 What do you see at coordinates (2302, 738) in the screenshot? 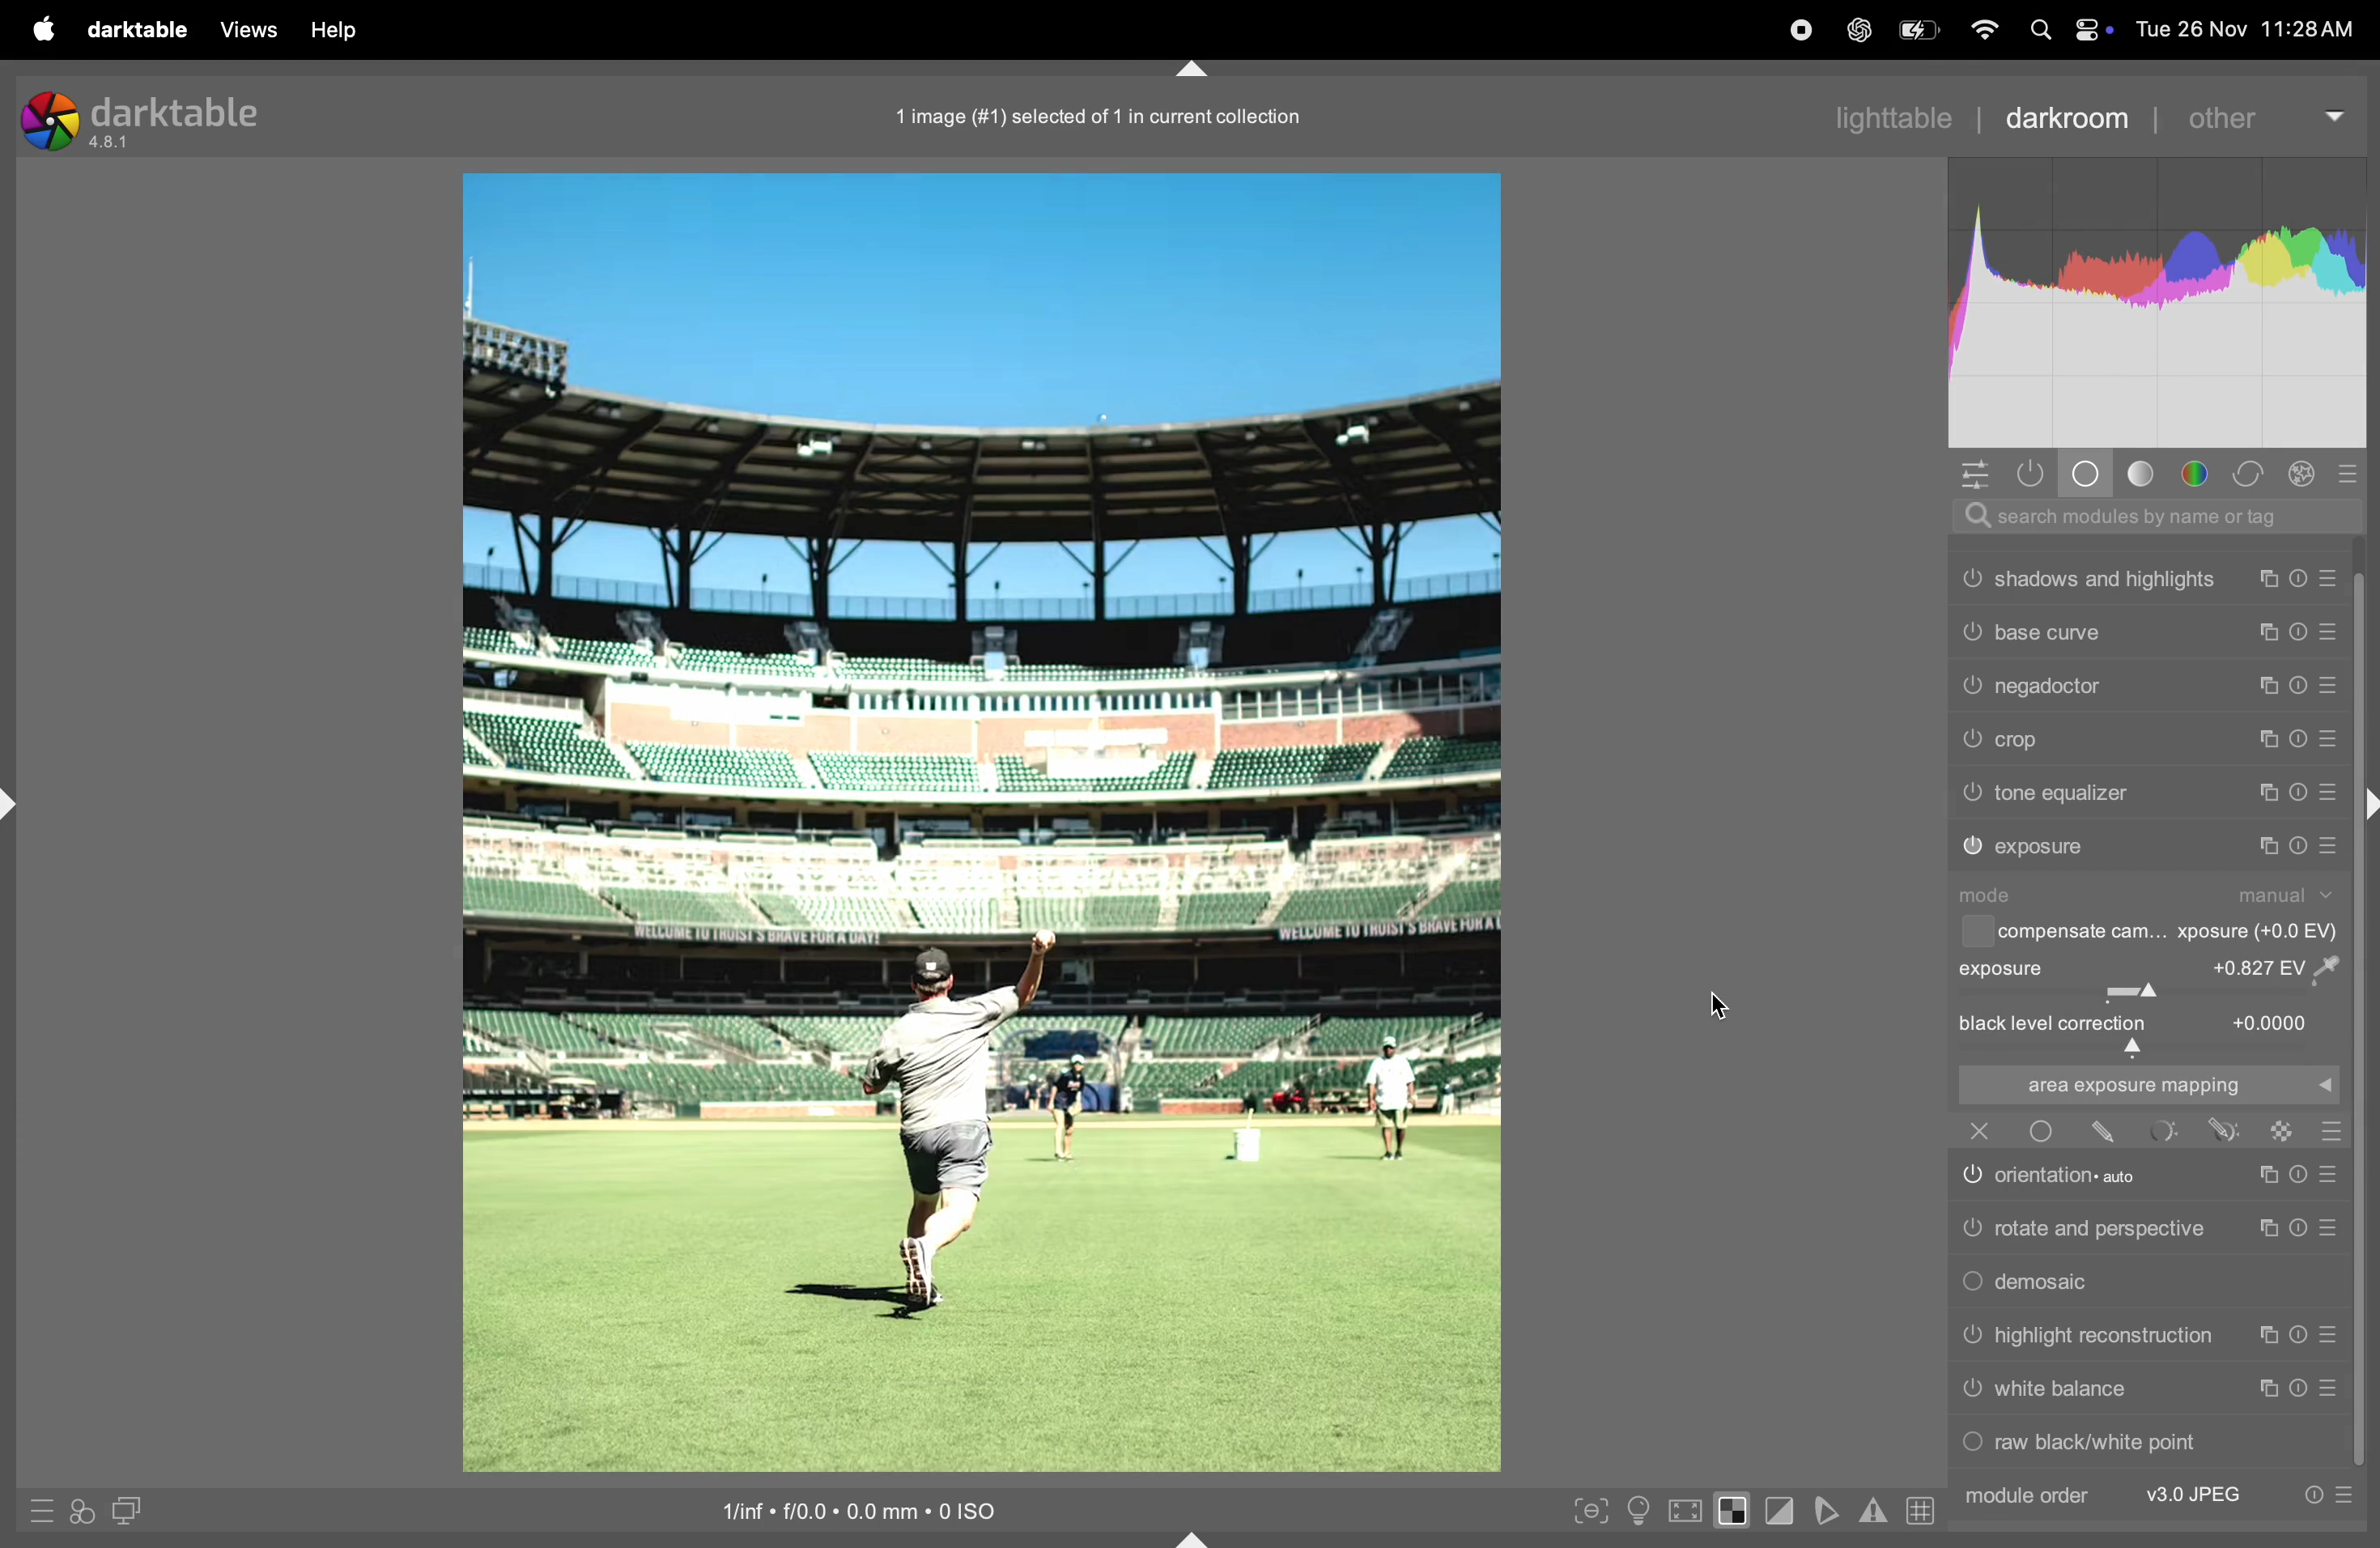
I see `reset presets` at bounding box center [2302, 738].